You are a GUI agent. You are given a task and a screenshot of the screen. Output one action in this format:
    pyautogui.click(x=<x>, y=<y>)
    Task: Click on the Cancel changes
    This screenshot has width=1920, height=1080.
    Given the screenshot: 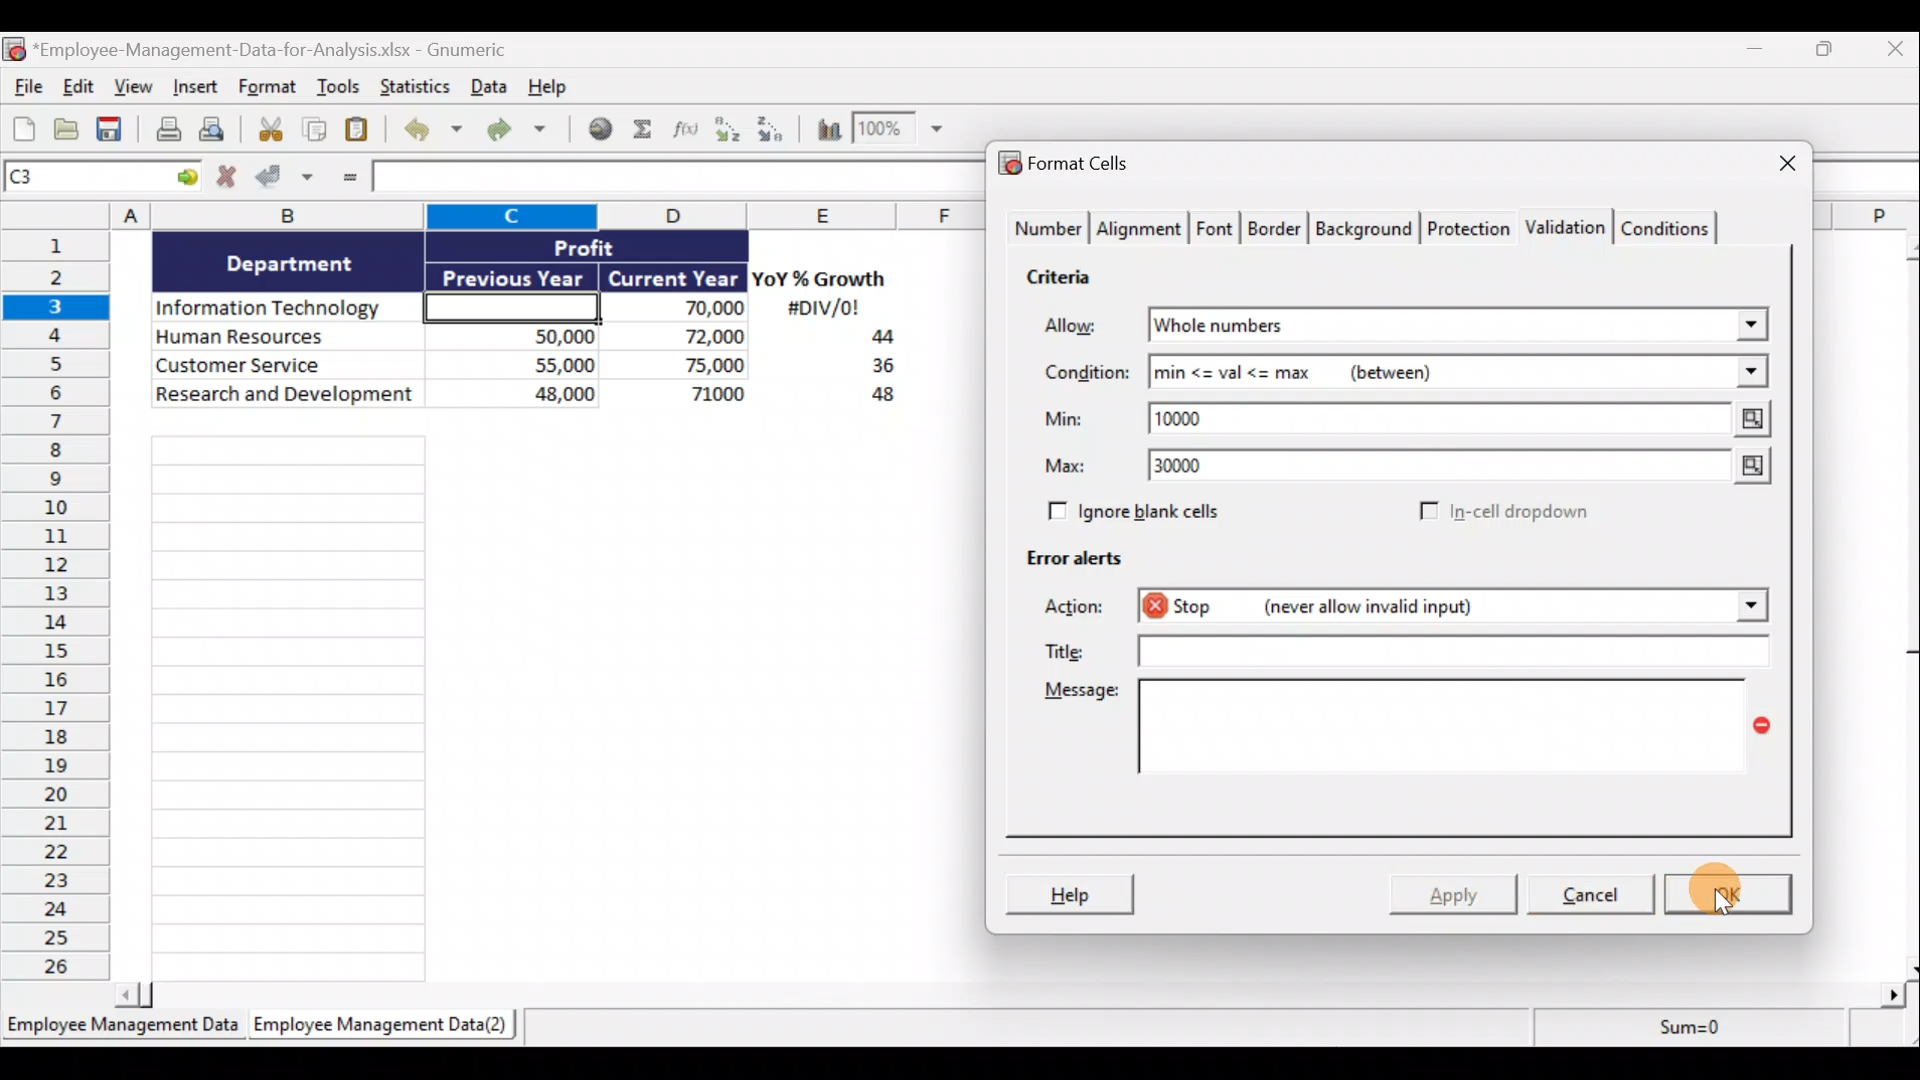 What is the action you would take?
    pyautogui.click(x=227, y=179)
    